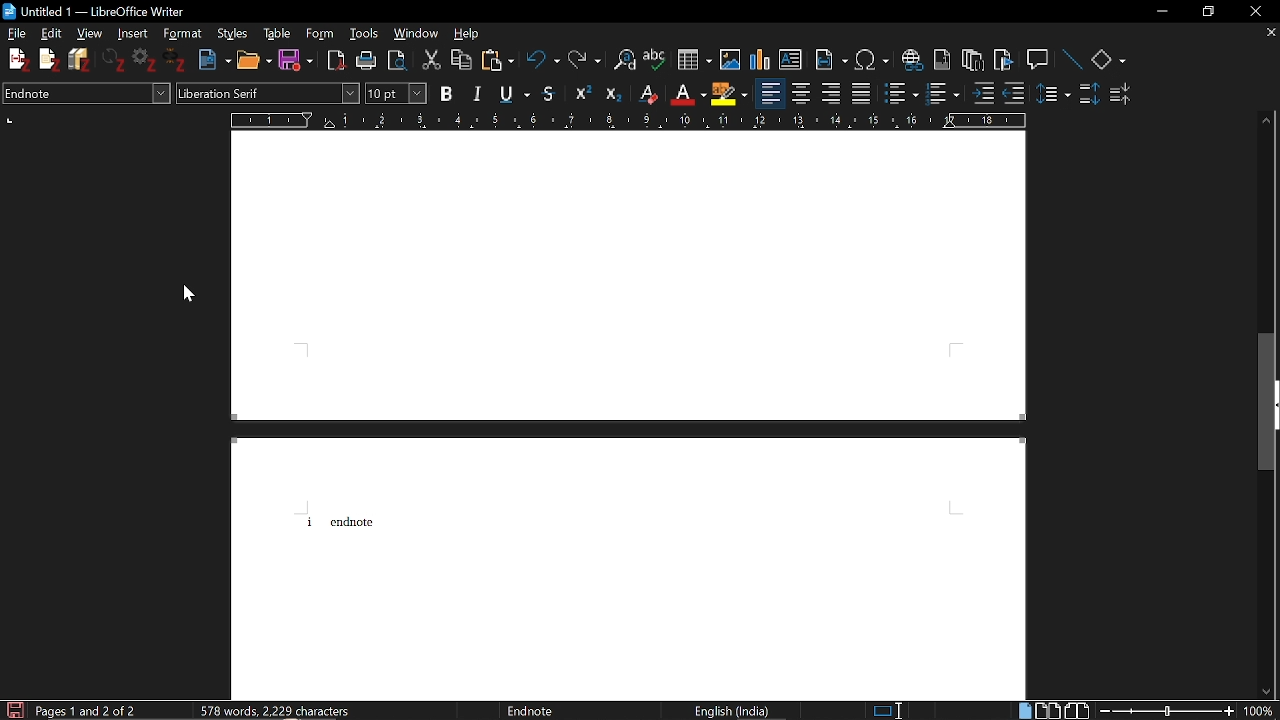  Describe the element at coordinates (462, 60) in the screenshot. I see `Copy` at that location.